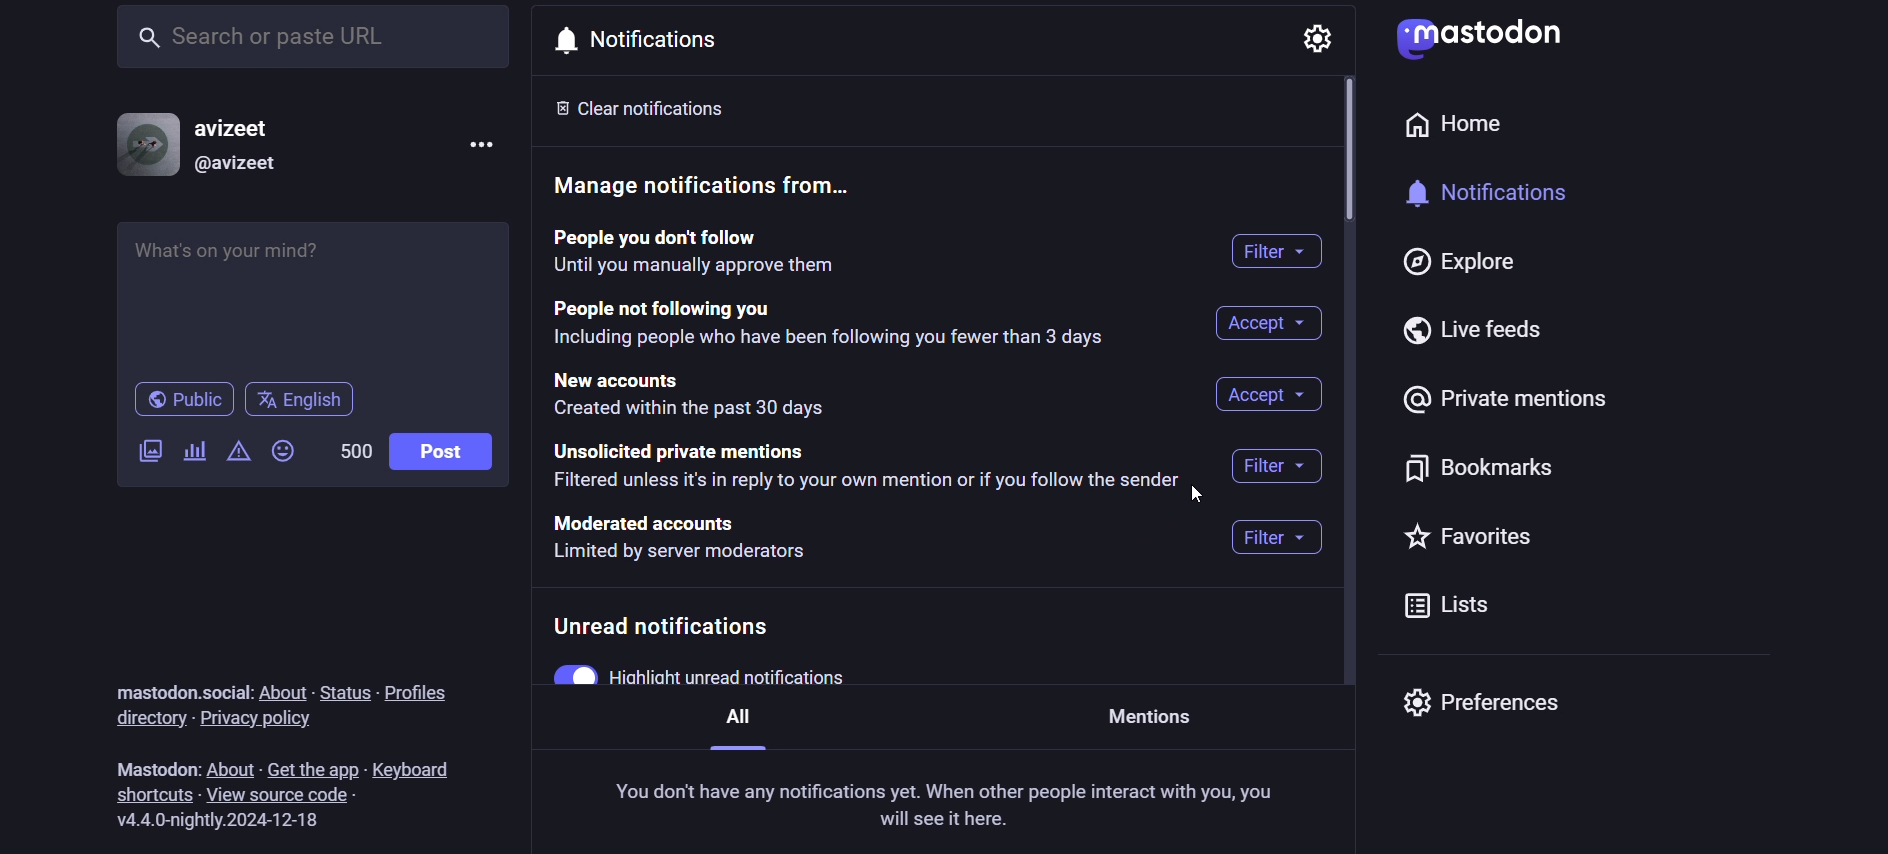  What do you see at coordinates (183, 400) in the screenshot?
I see `Public` at bounding box center [183, 400].